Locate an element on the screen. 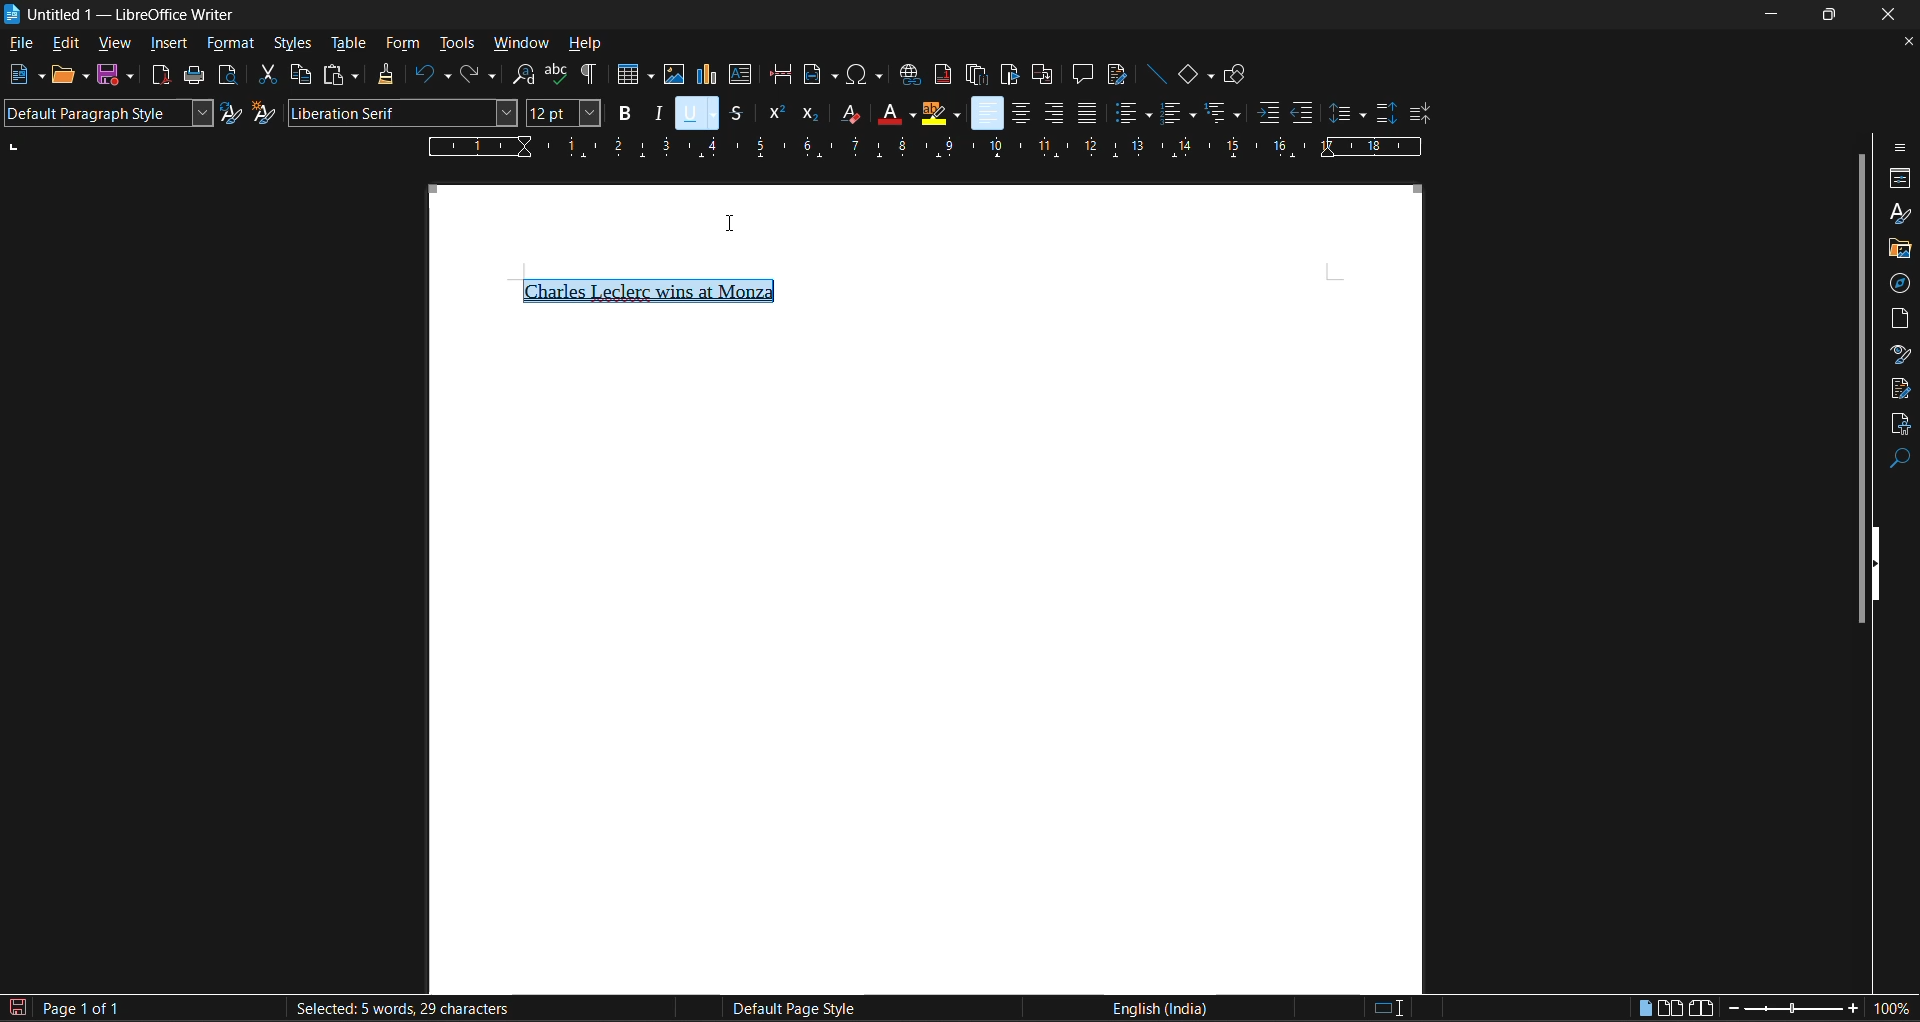 This screenshot has width=1920, height=1022. insert comments is located at coordinates (1083, 74).